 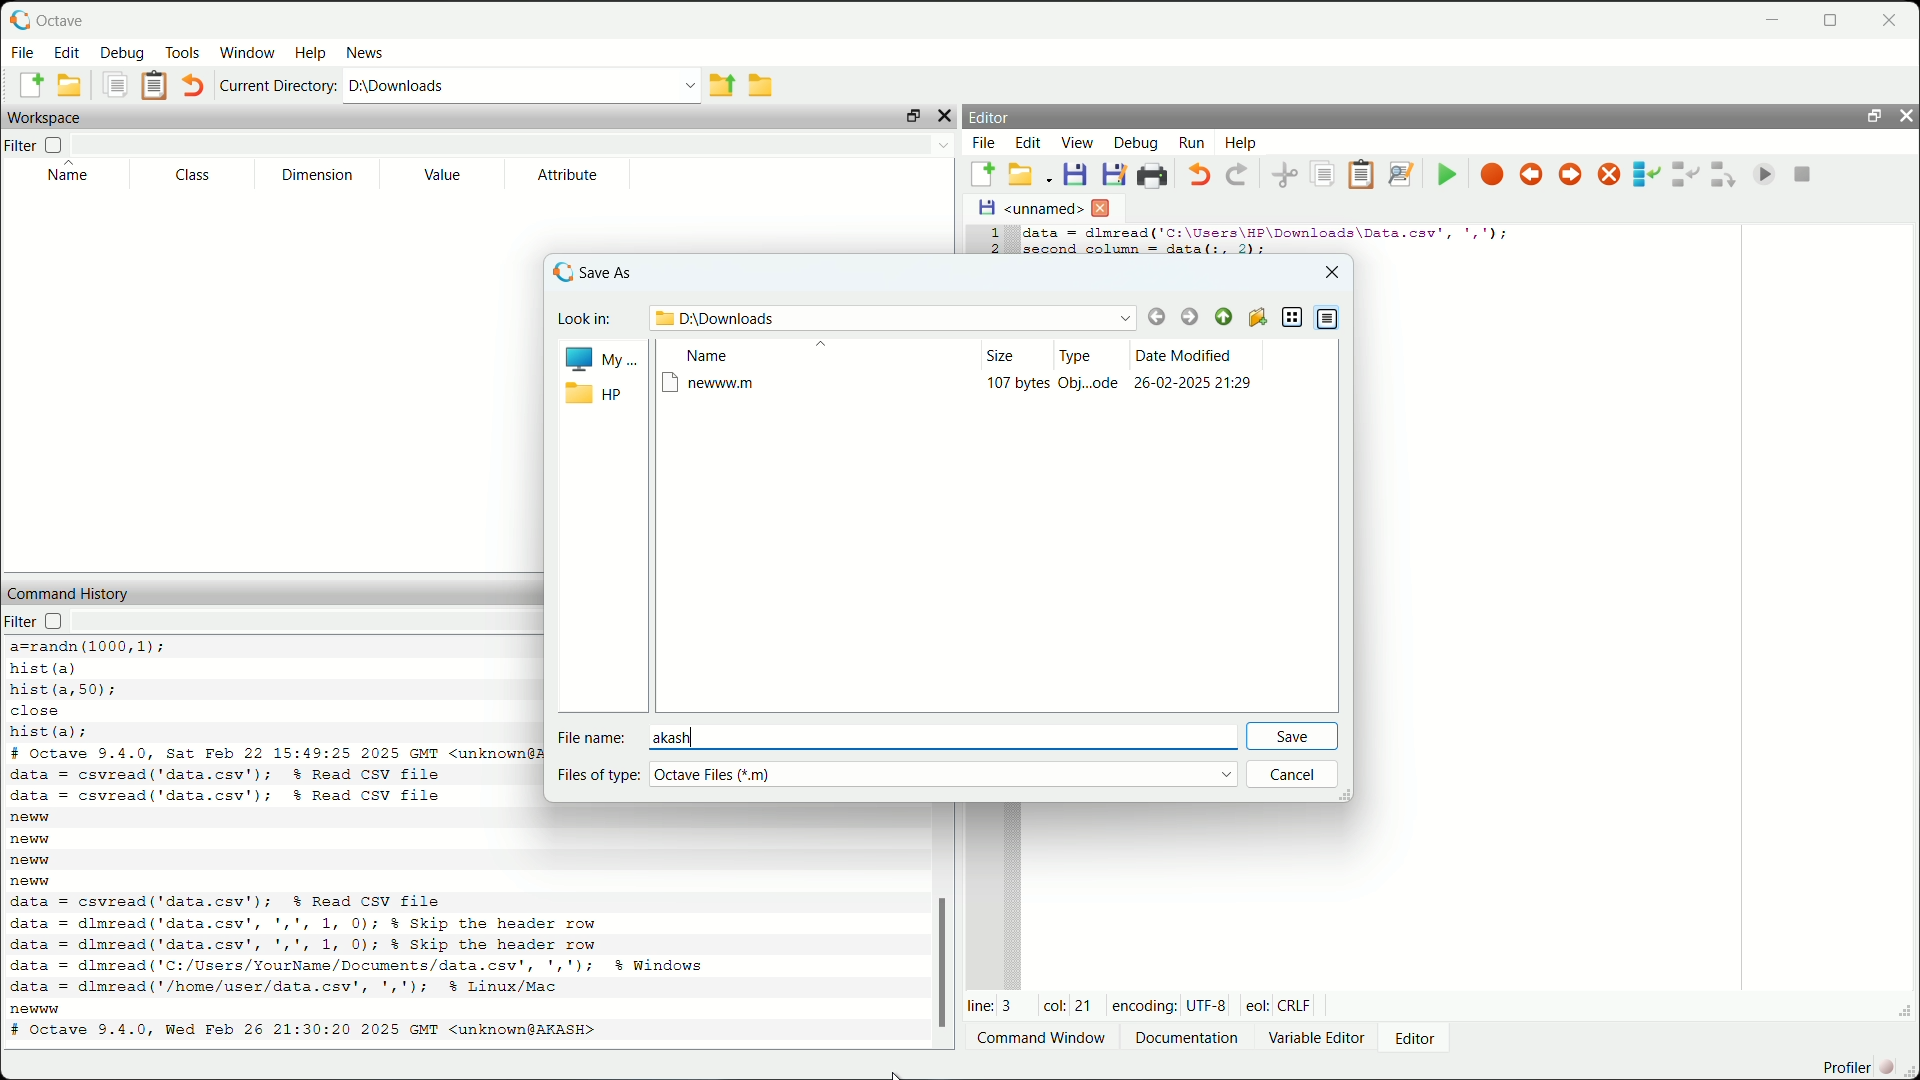 What do you see at coordinates (762, 85) in the screenshot?
I see `browse directories` at bounding box center [762, 85].